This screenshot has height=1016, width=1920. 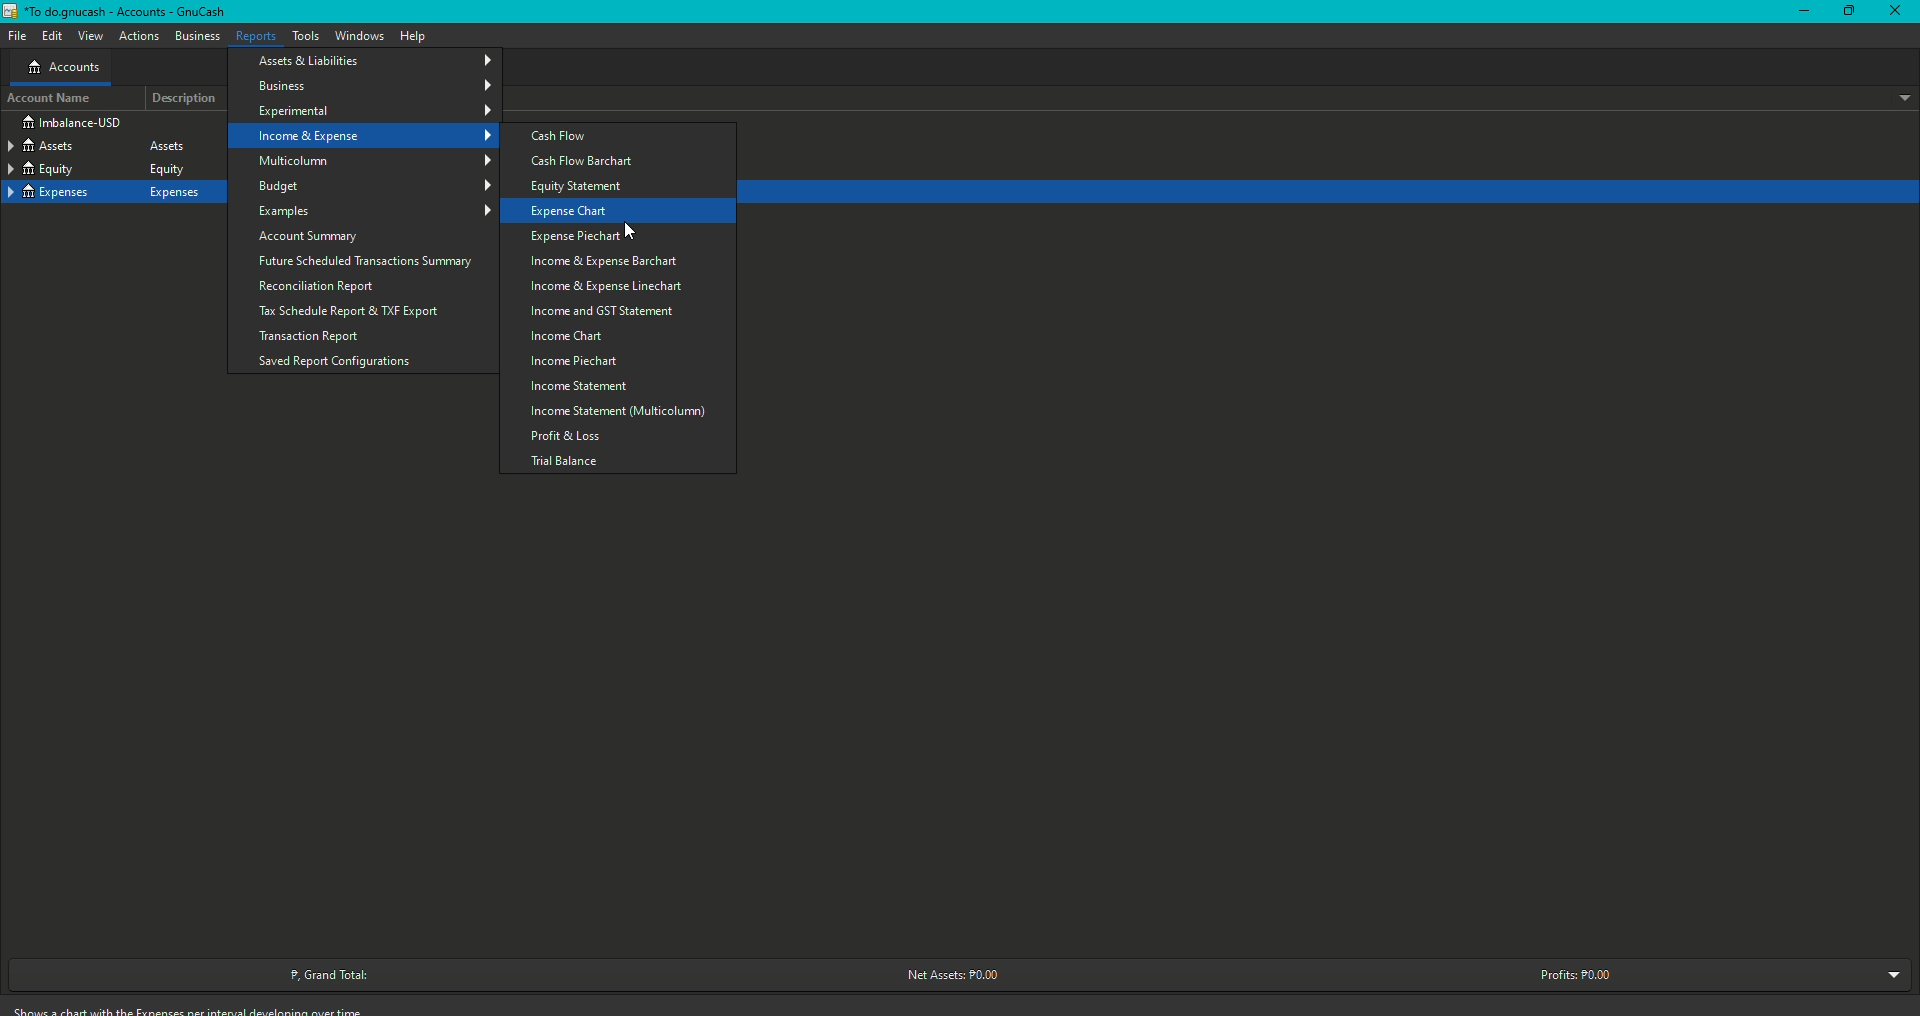 I want to click on Multicolumn, so click(x=374, y=161).